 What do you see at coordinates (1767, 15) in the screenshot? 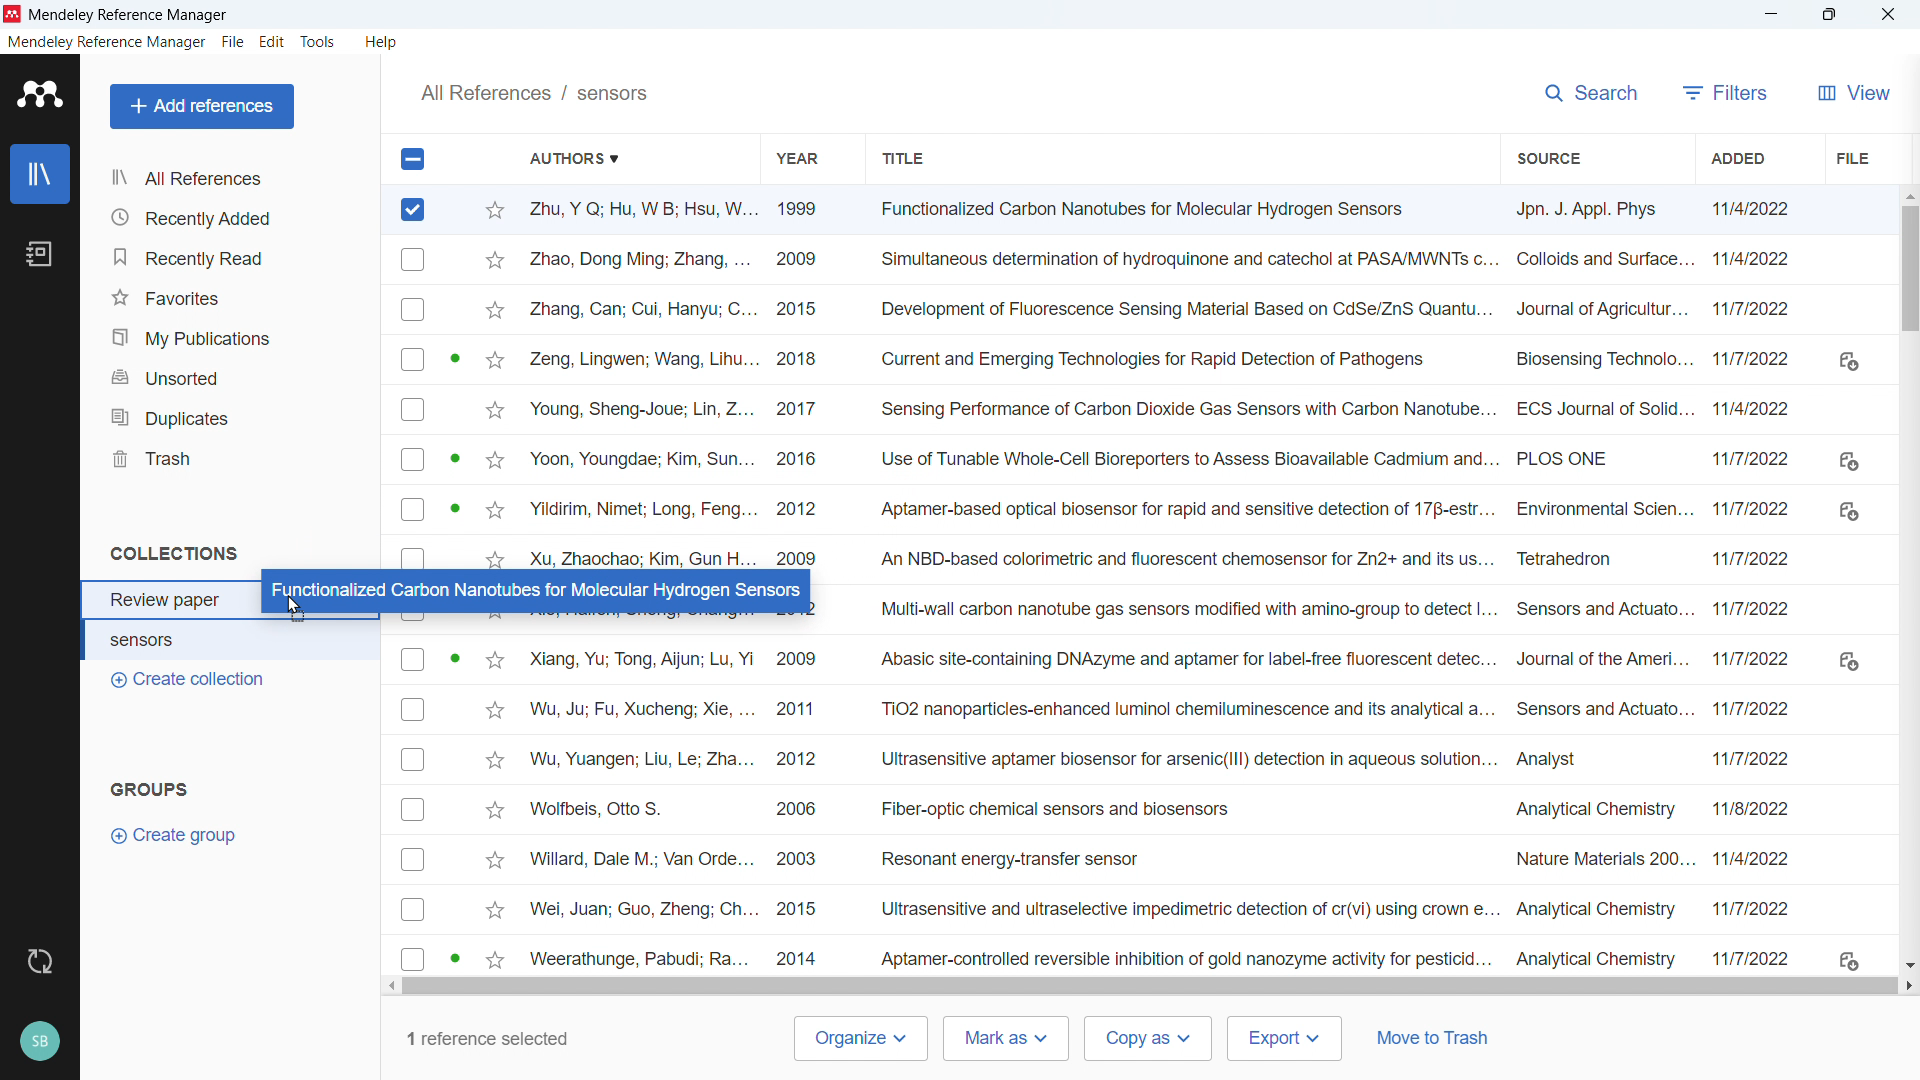
I see `minimise ` at bounding box center [1767, 15].